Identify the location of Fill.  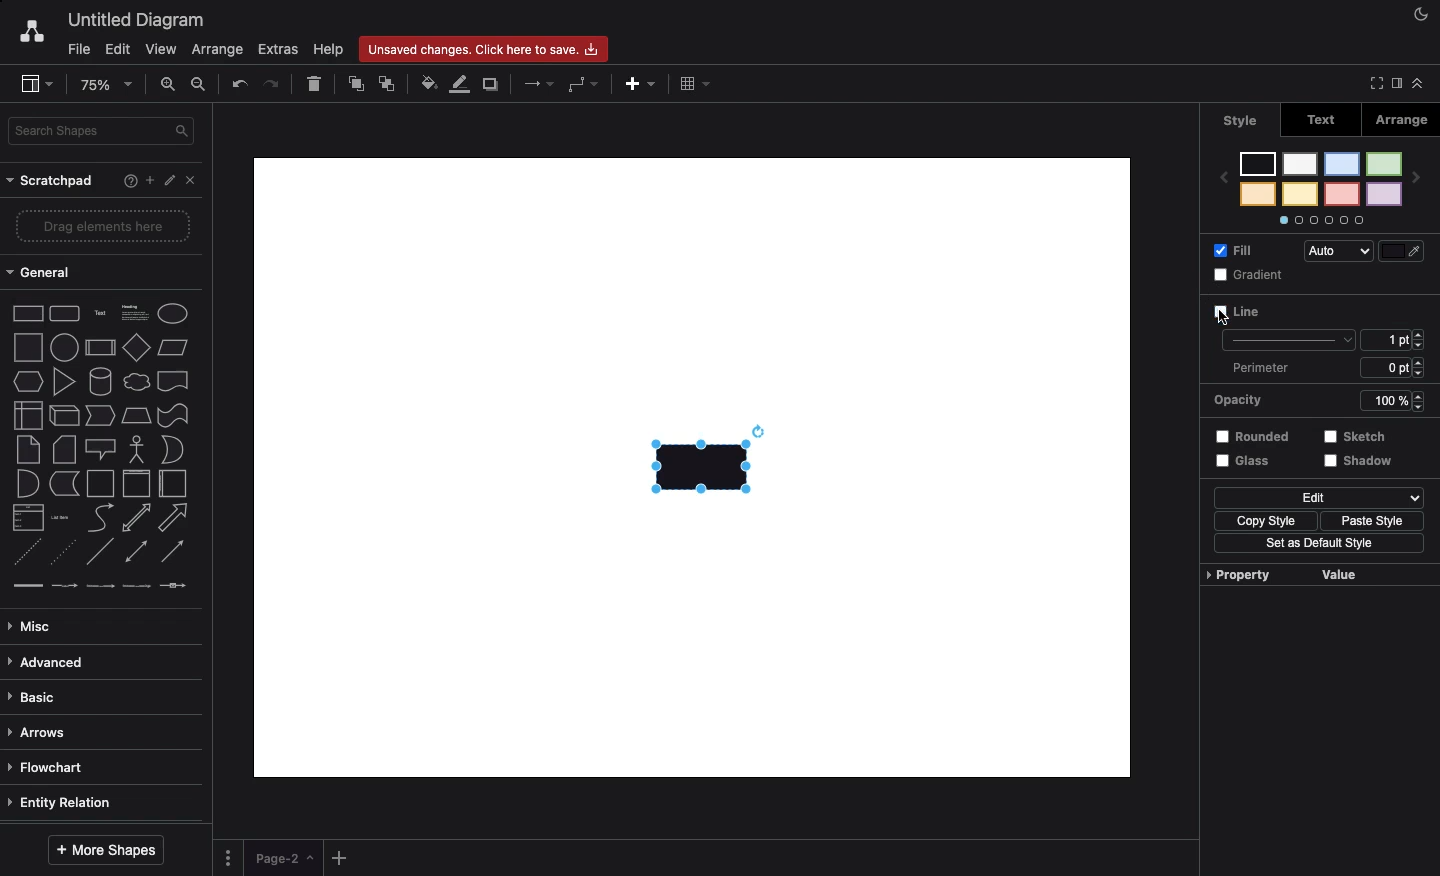
(1235, 250).